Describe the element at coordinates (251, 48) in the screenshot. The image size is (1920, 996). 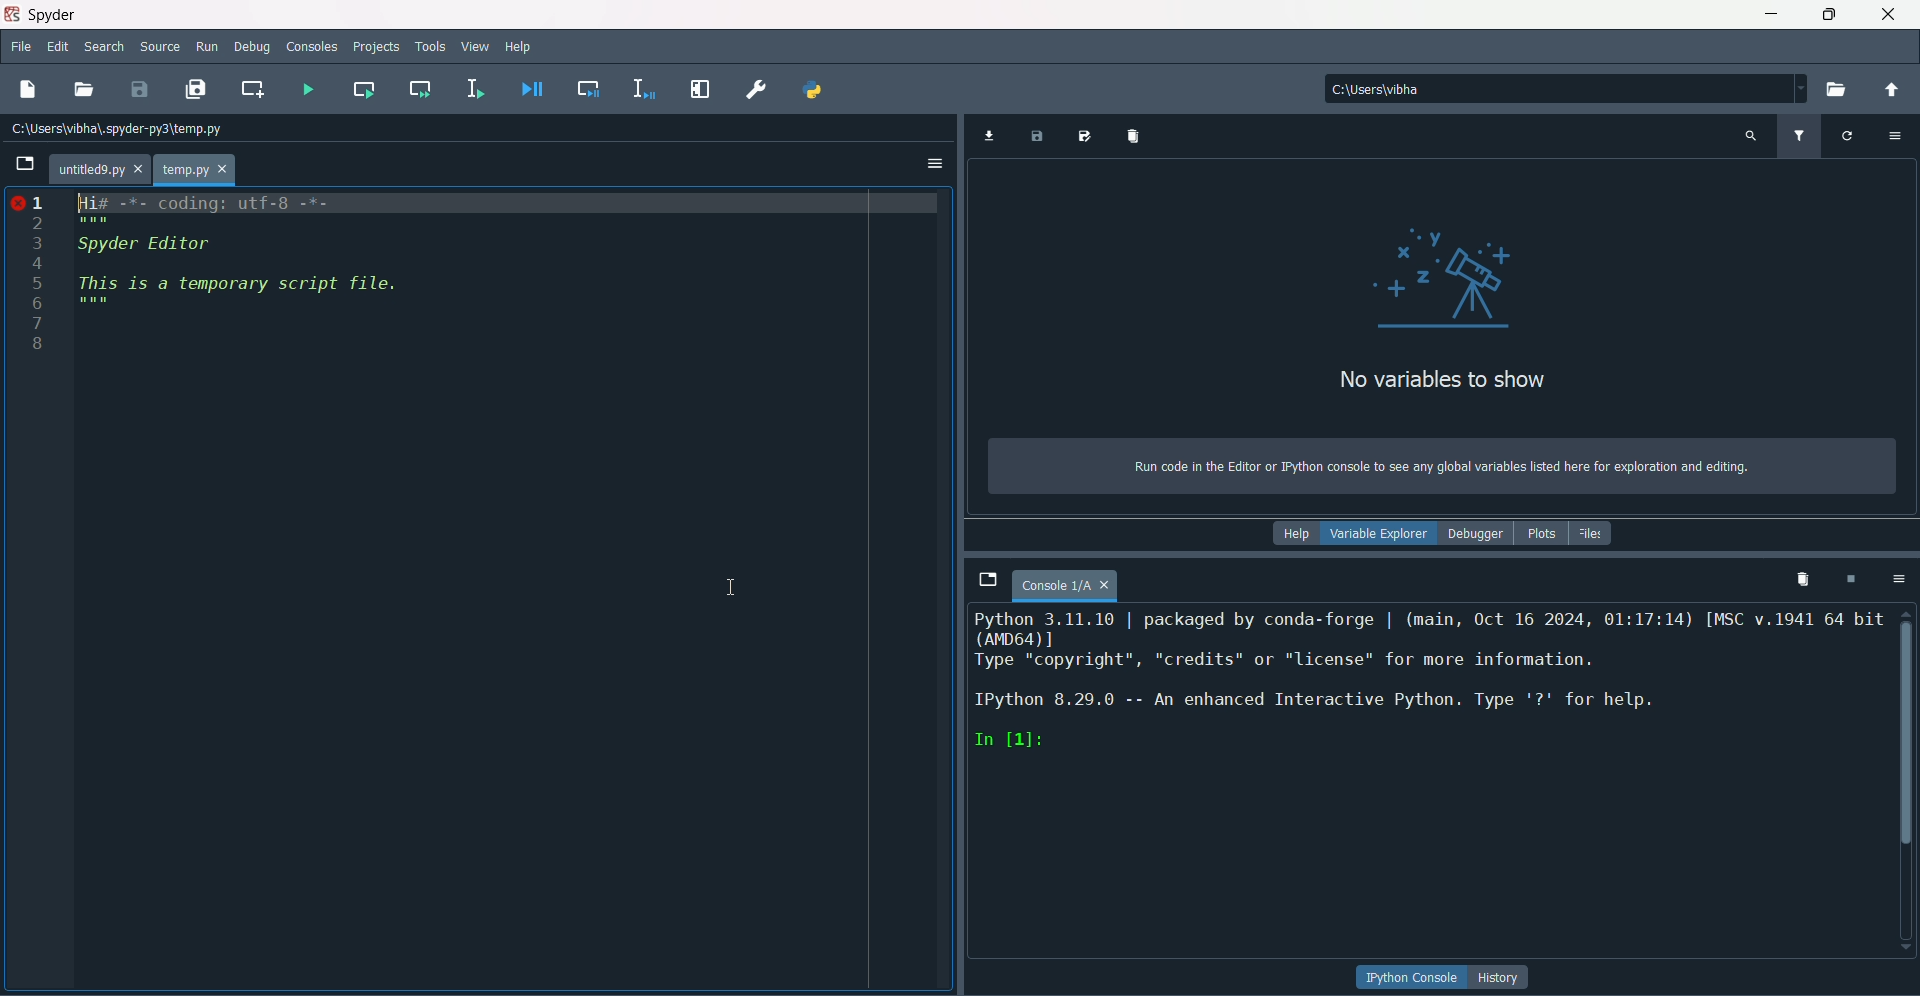
I see `debug` at that location.